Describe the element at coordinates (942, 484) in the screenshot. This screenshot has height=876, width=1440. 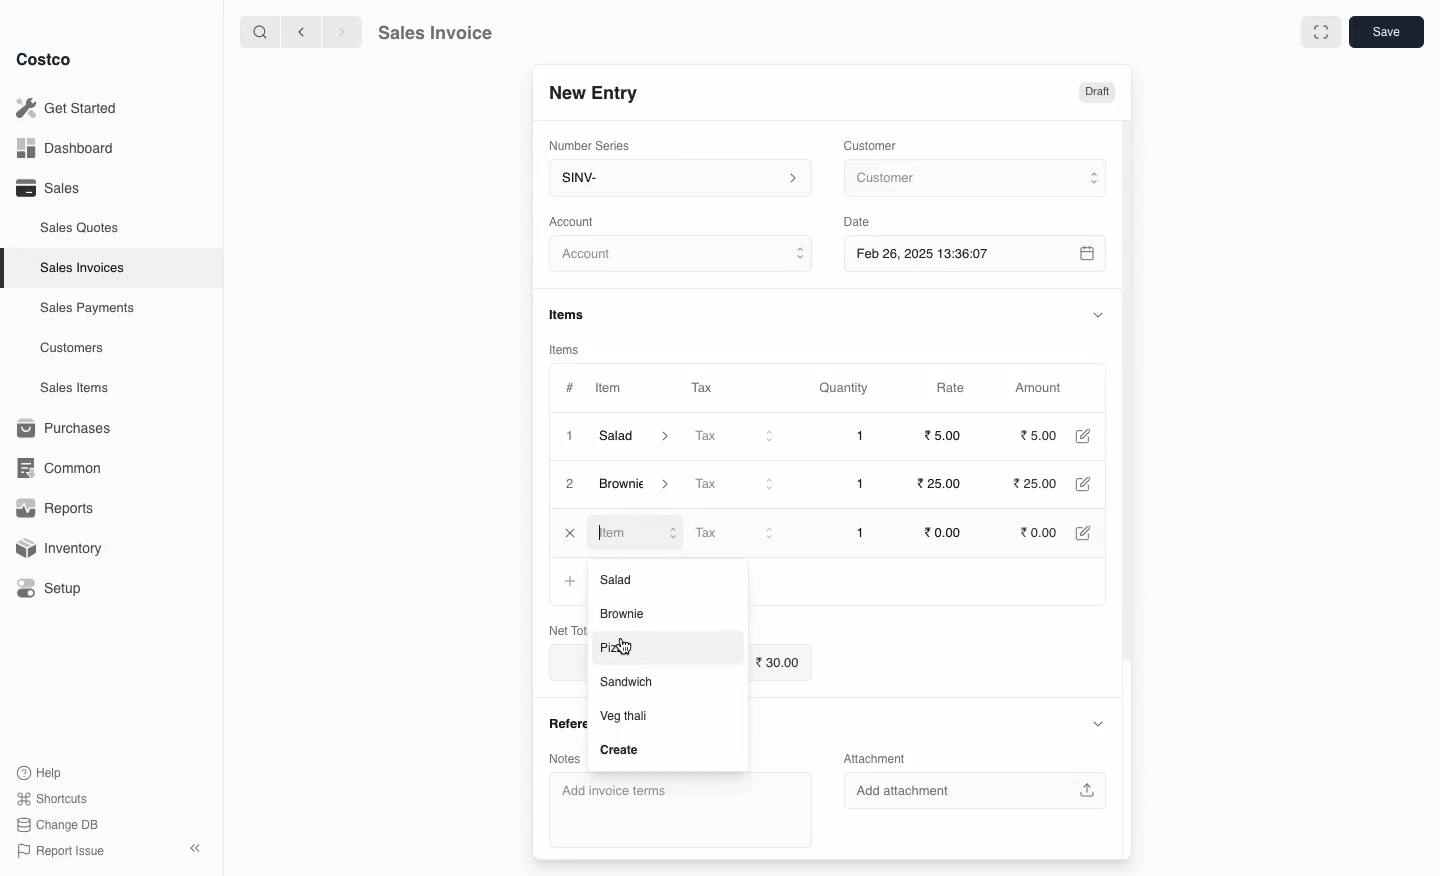
I see `25.00` at that location.